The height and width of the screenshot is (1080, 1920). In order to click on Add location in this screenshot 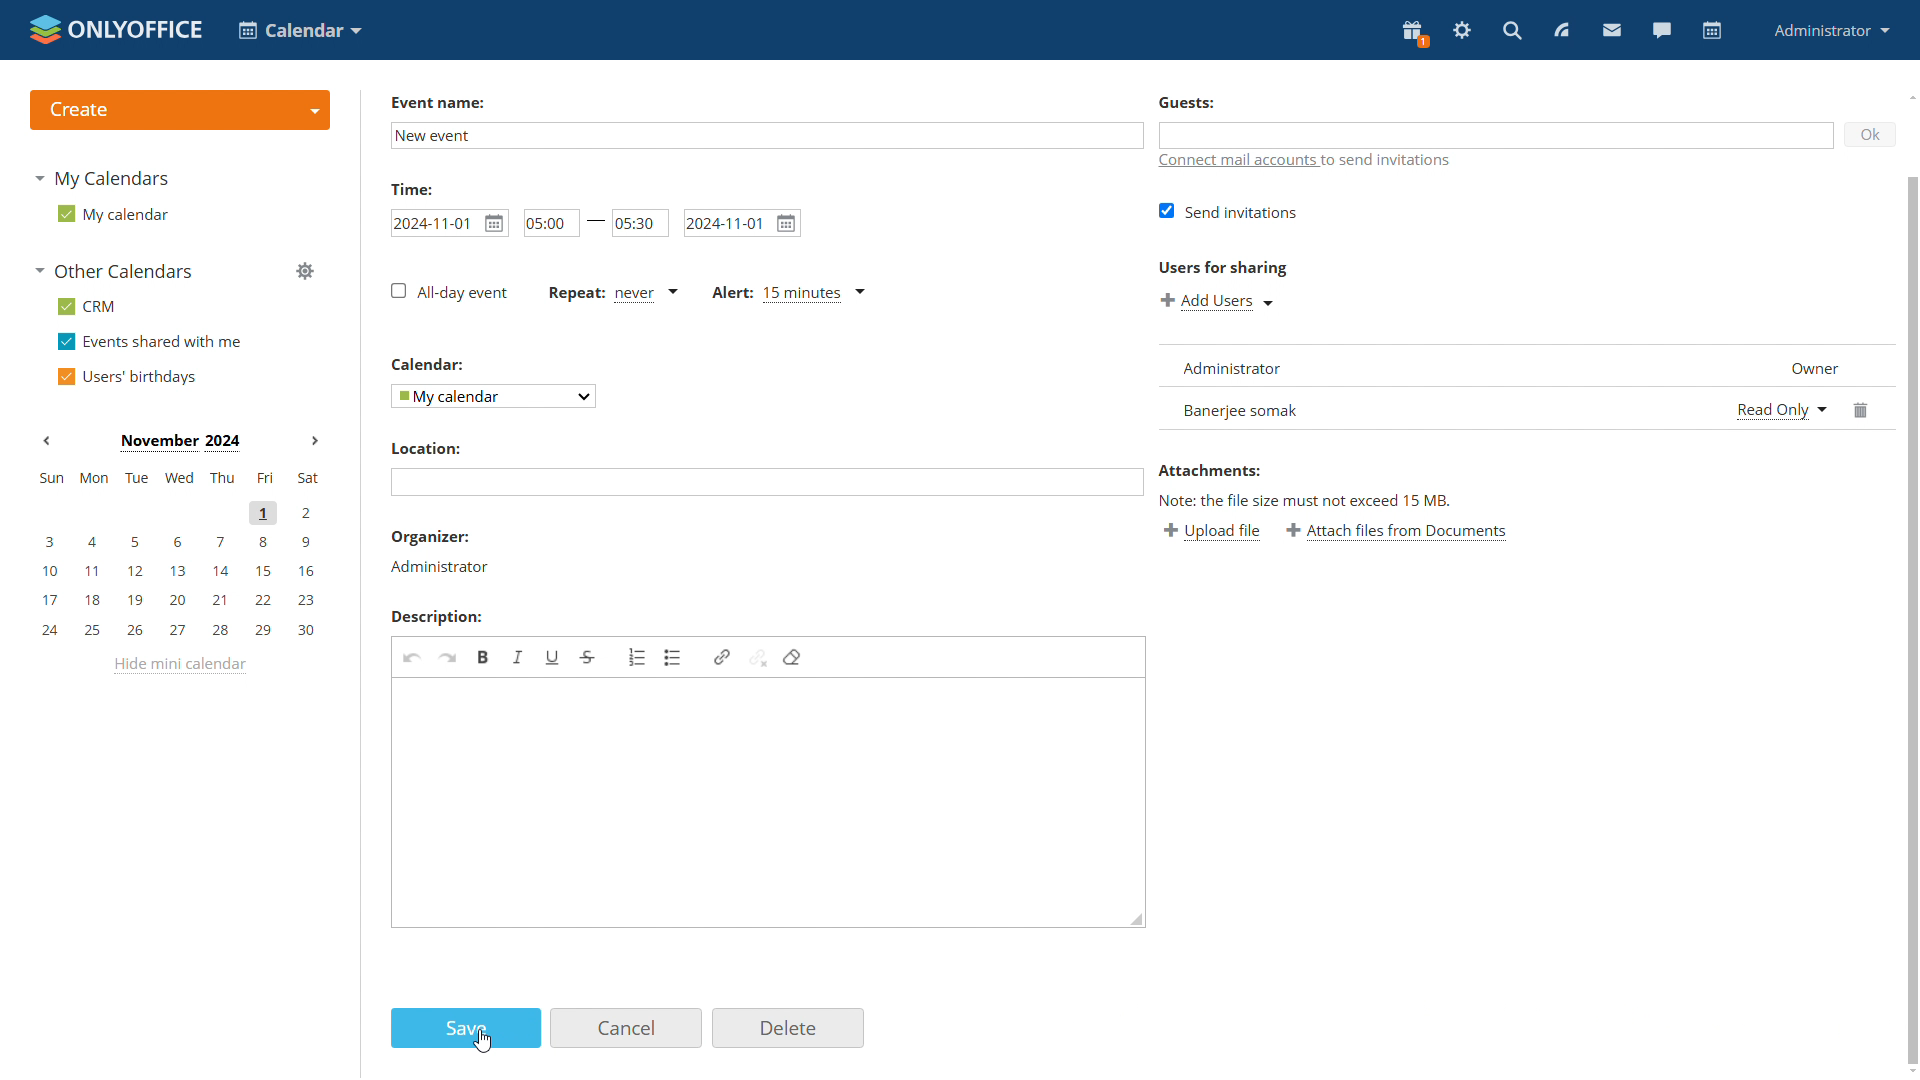, I will do `click(767, 482)`.